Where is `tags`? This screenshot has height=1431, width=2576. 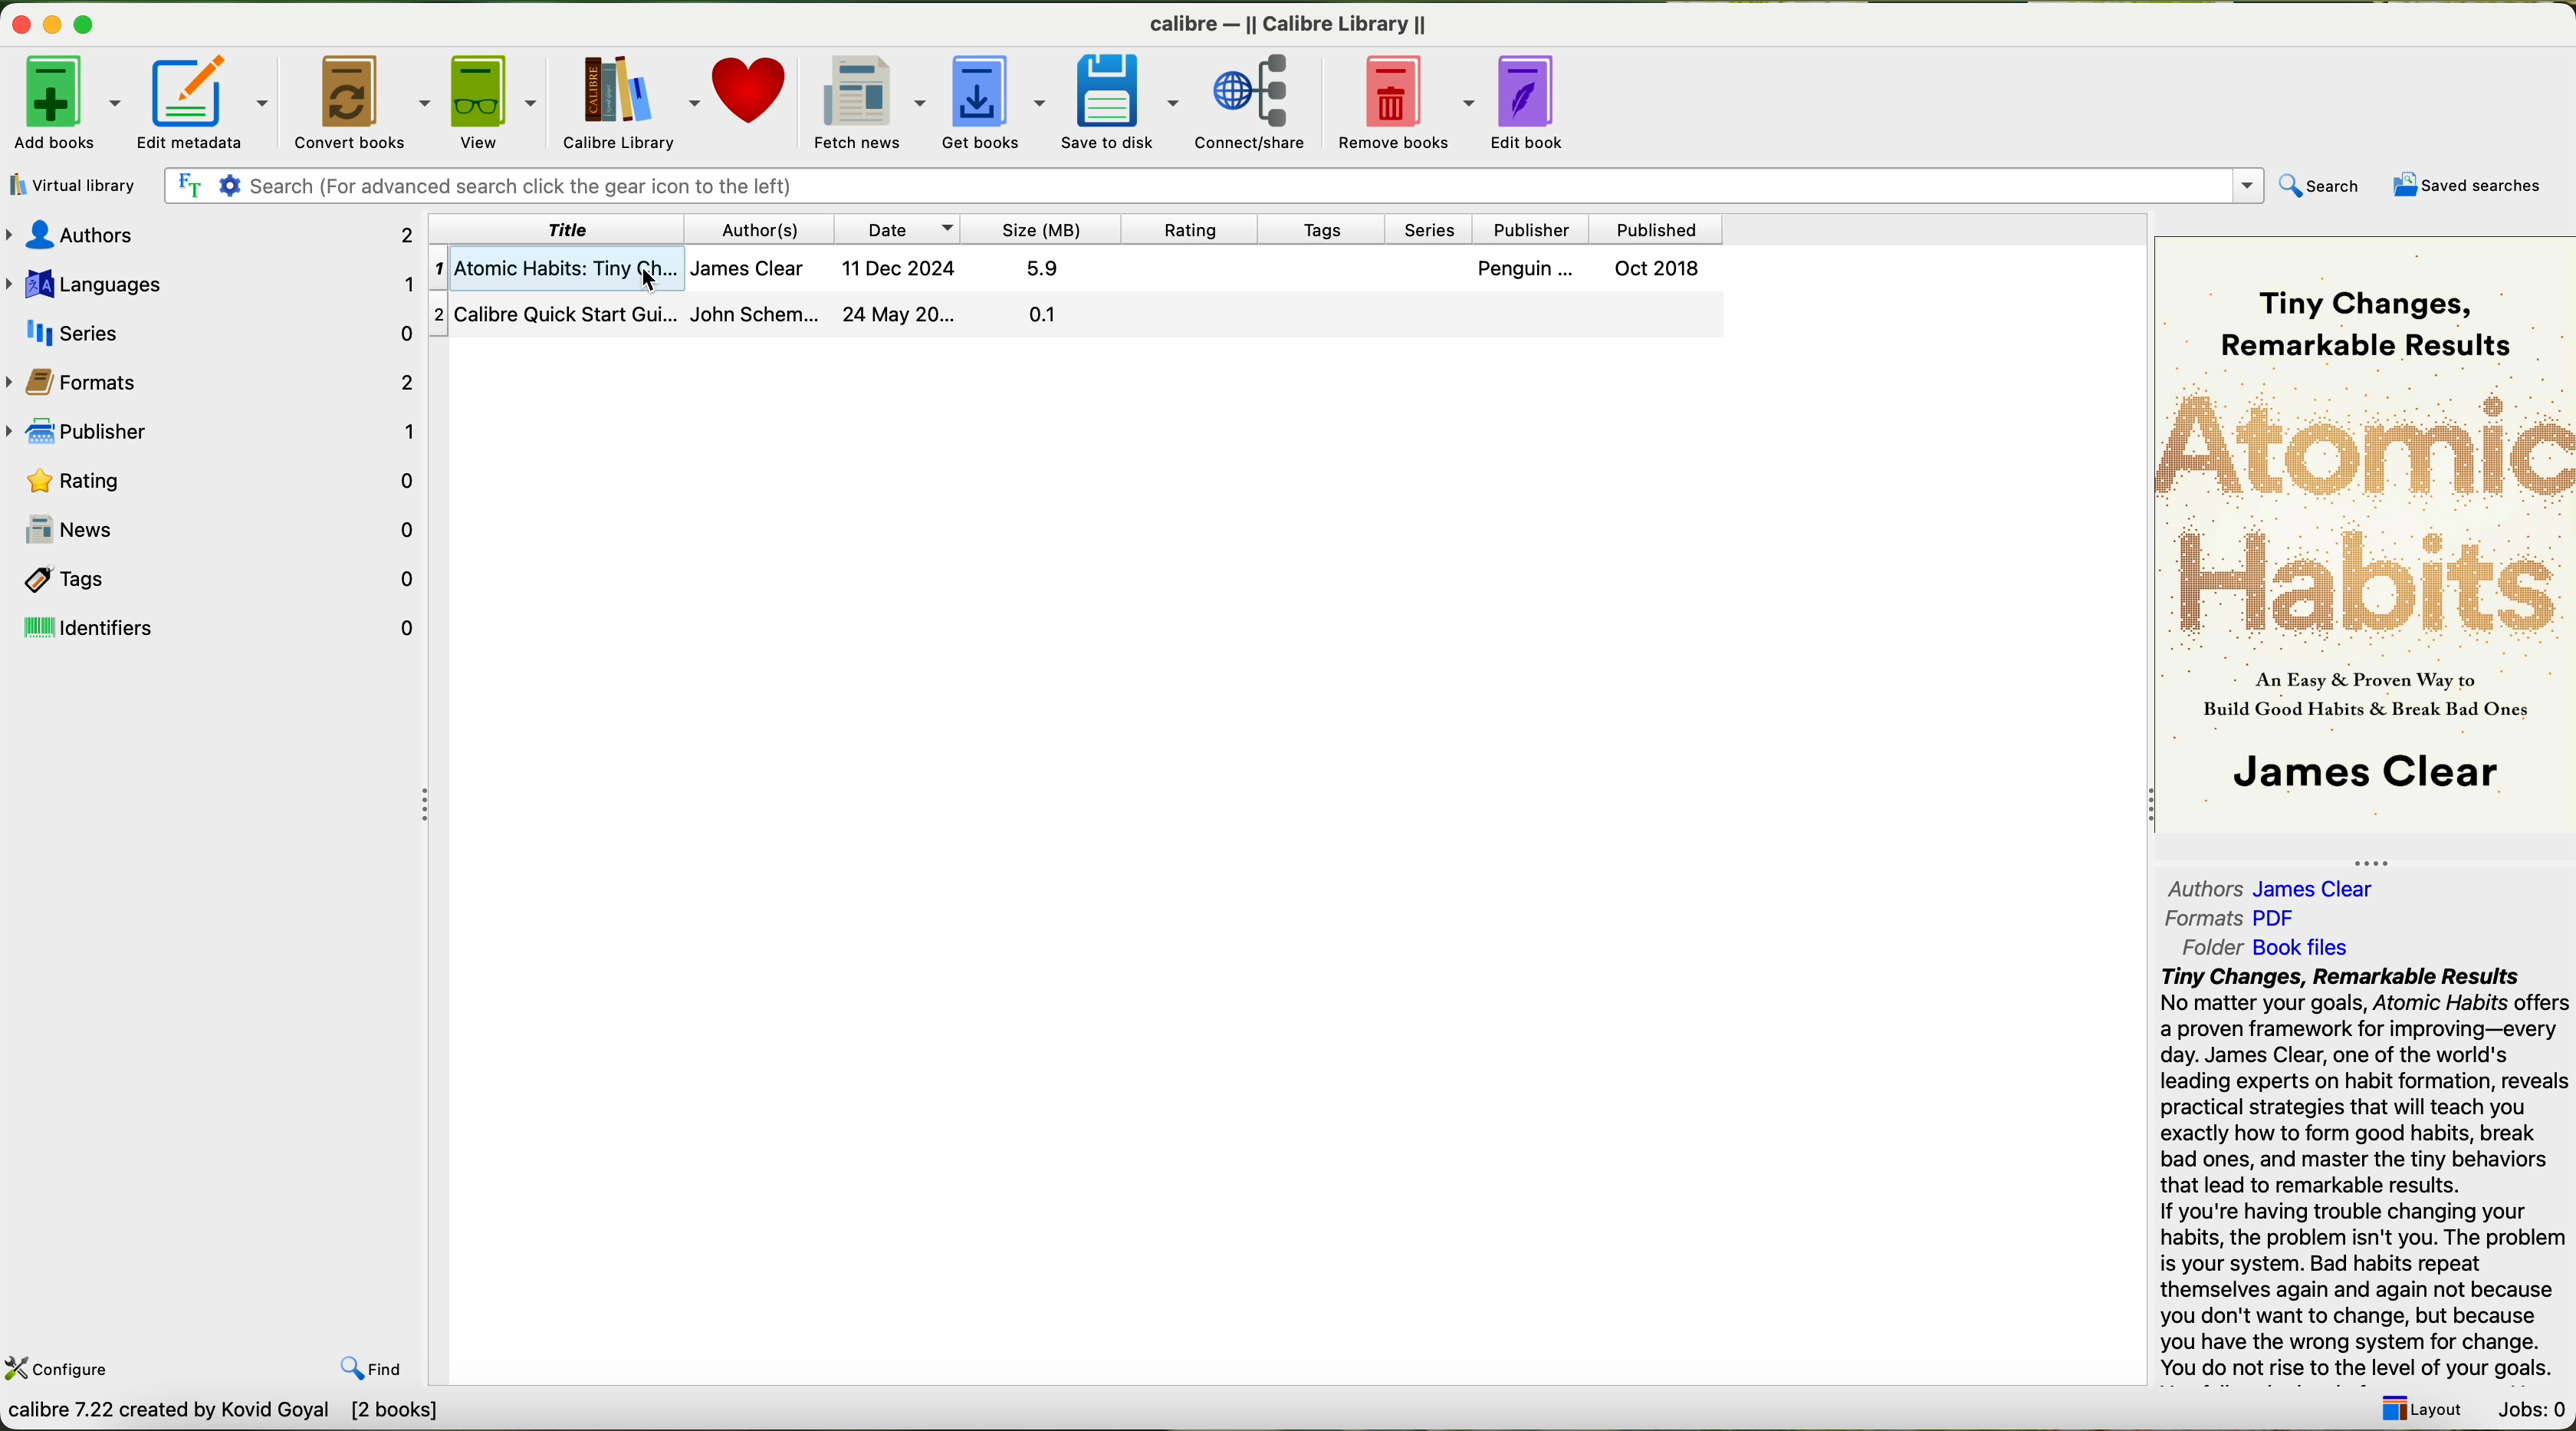
tags is located at coordinates (1318, 229).